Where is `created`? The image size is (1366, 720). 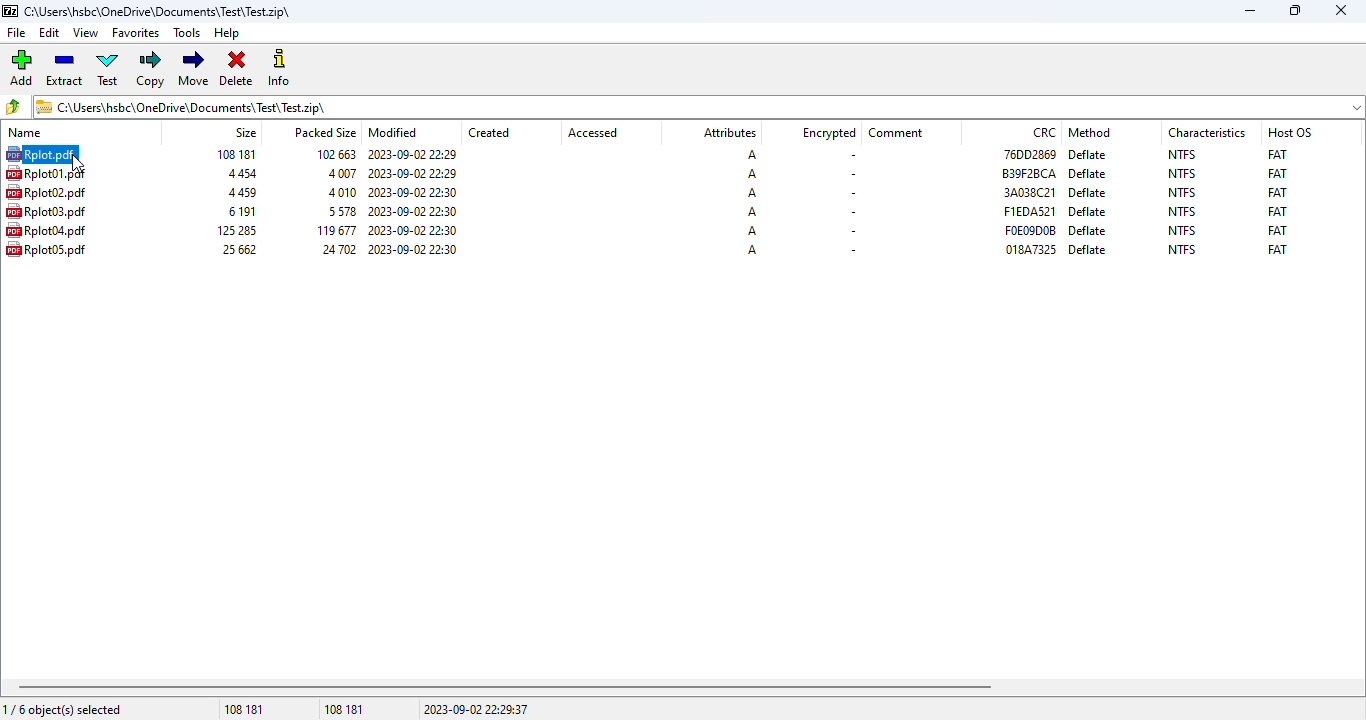 created is located at coordinates (489, 133).